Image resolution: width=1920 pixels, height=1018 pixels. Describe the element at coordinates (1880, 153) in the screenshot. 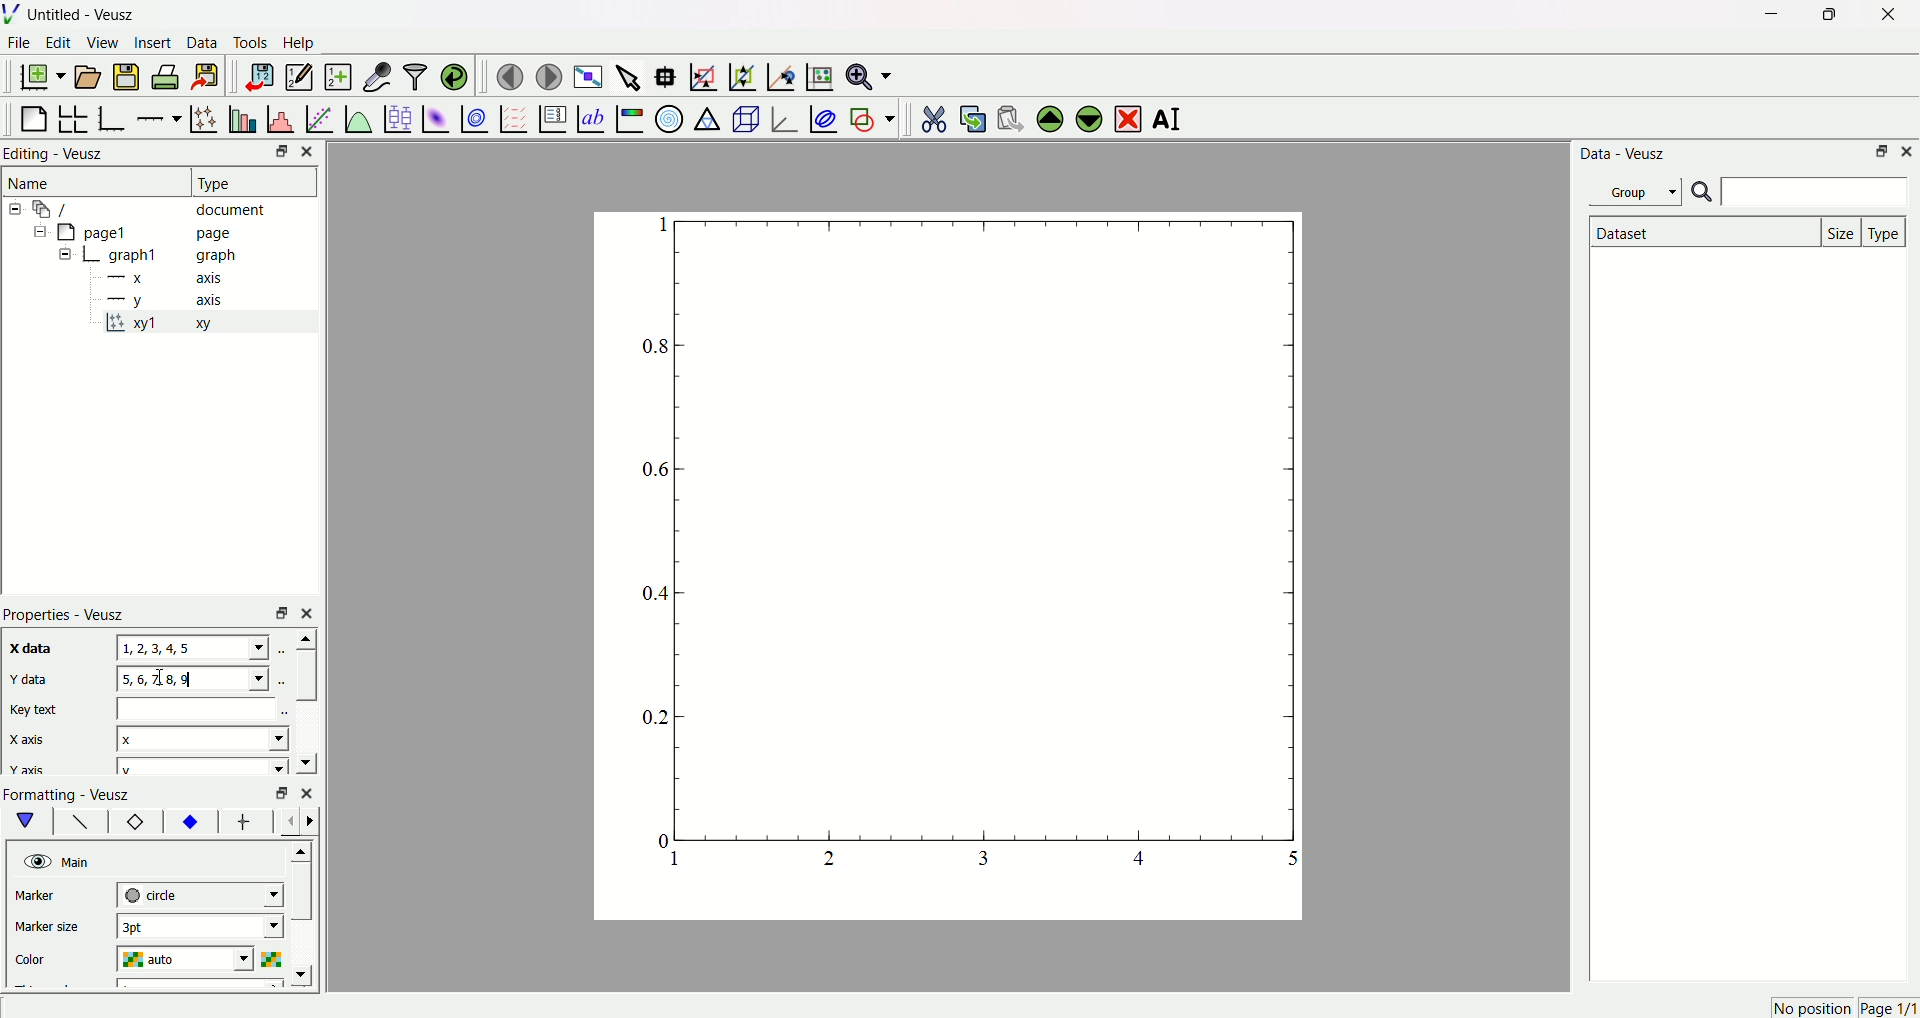

I see `Minimize` at that location.